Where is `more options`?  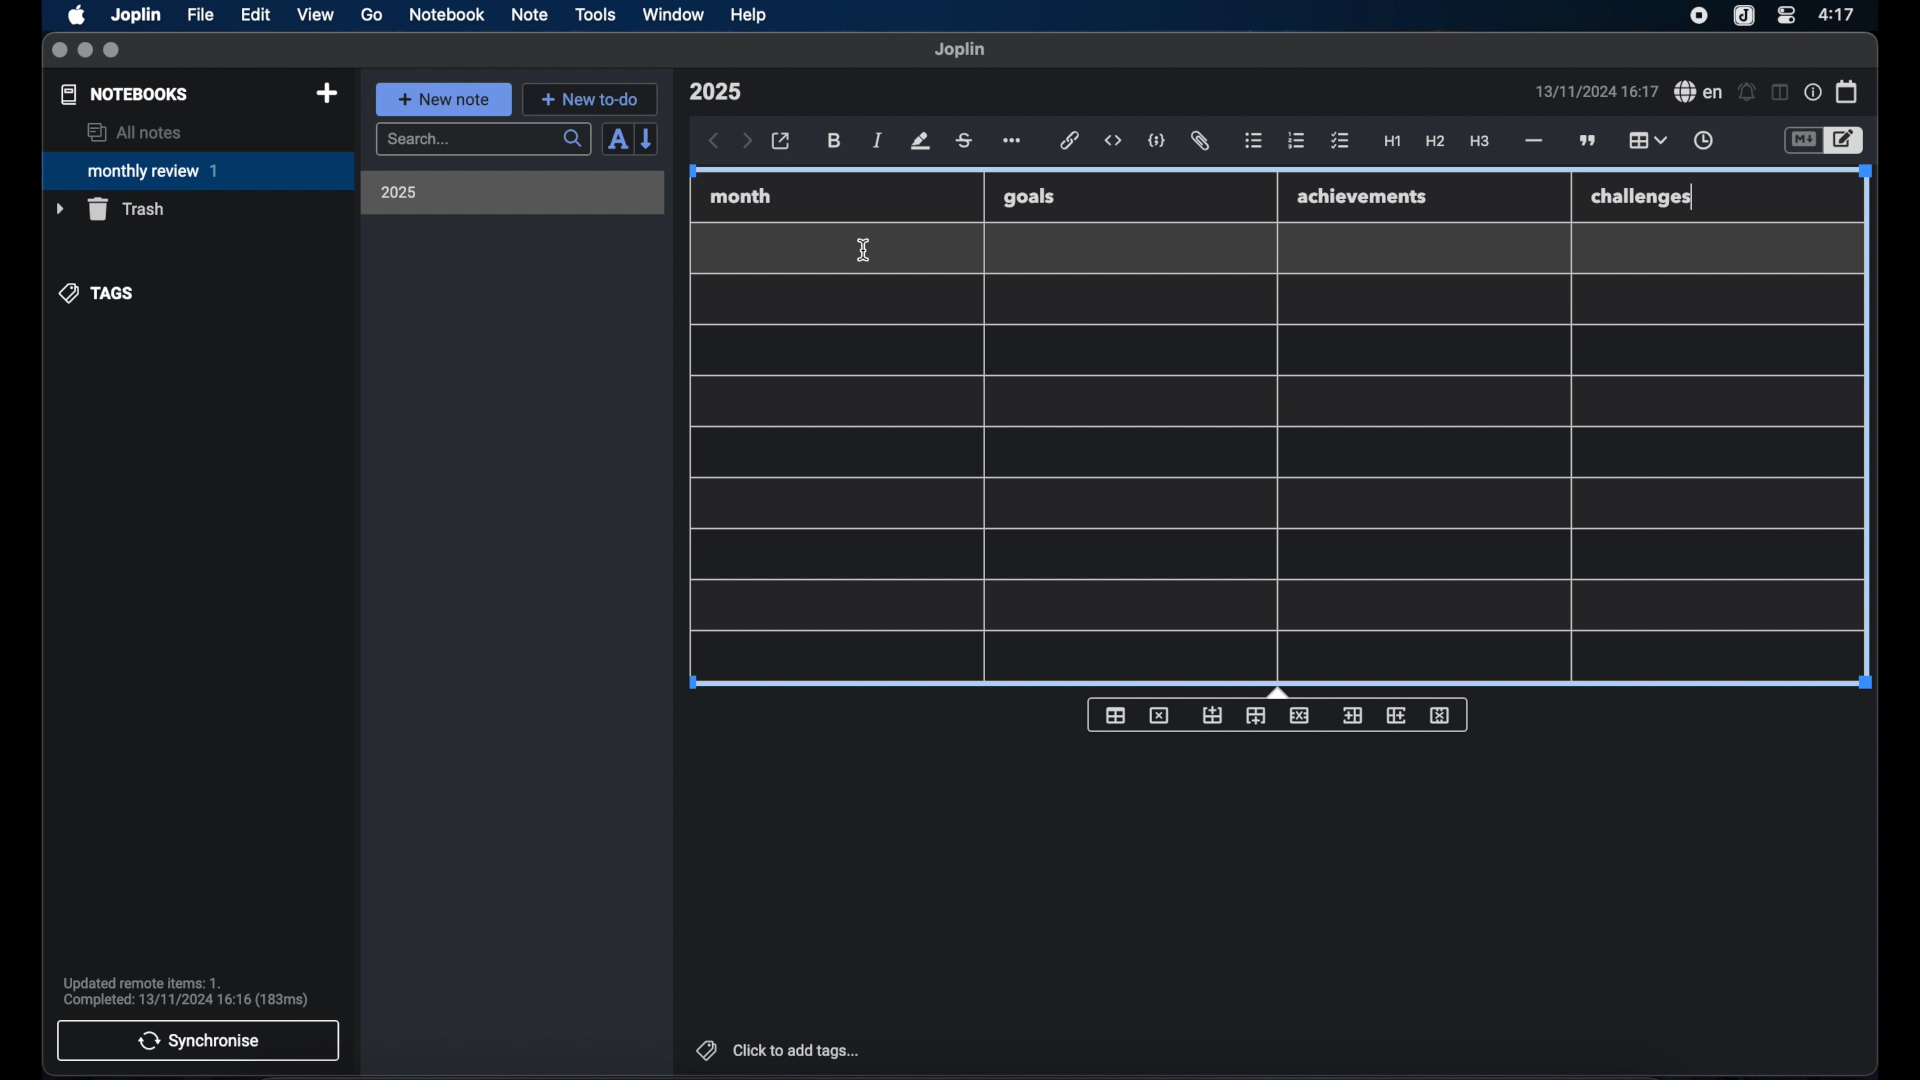
more options is located at coordinates (1014, 142).